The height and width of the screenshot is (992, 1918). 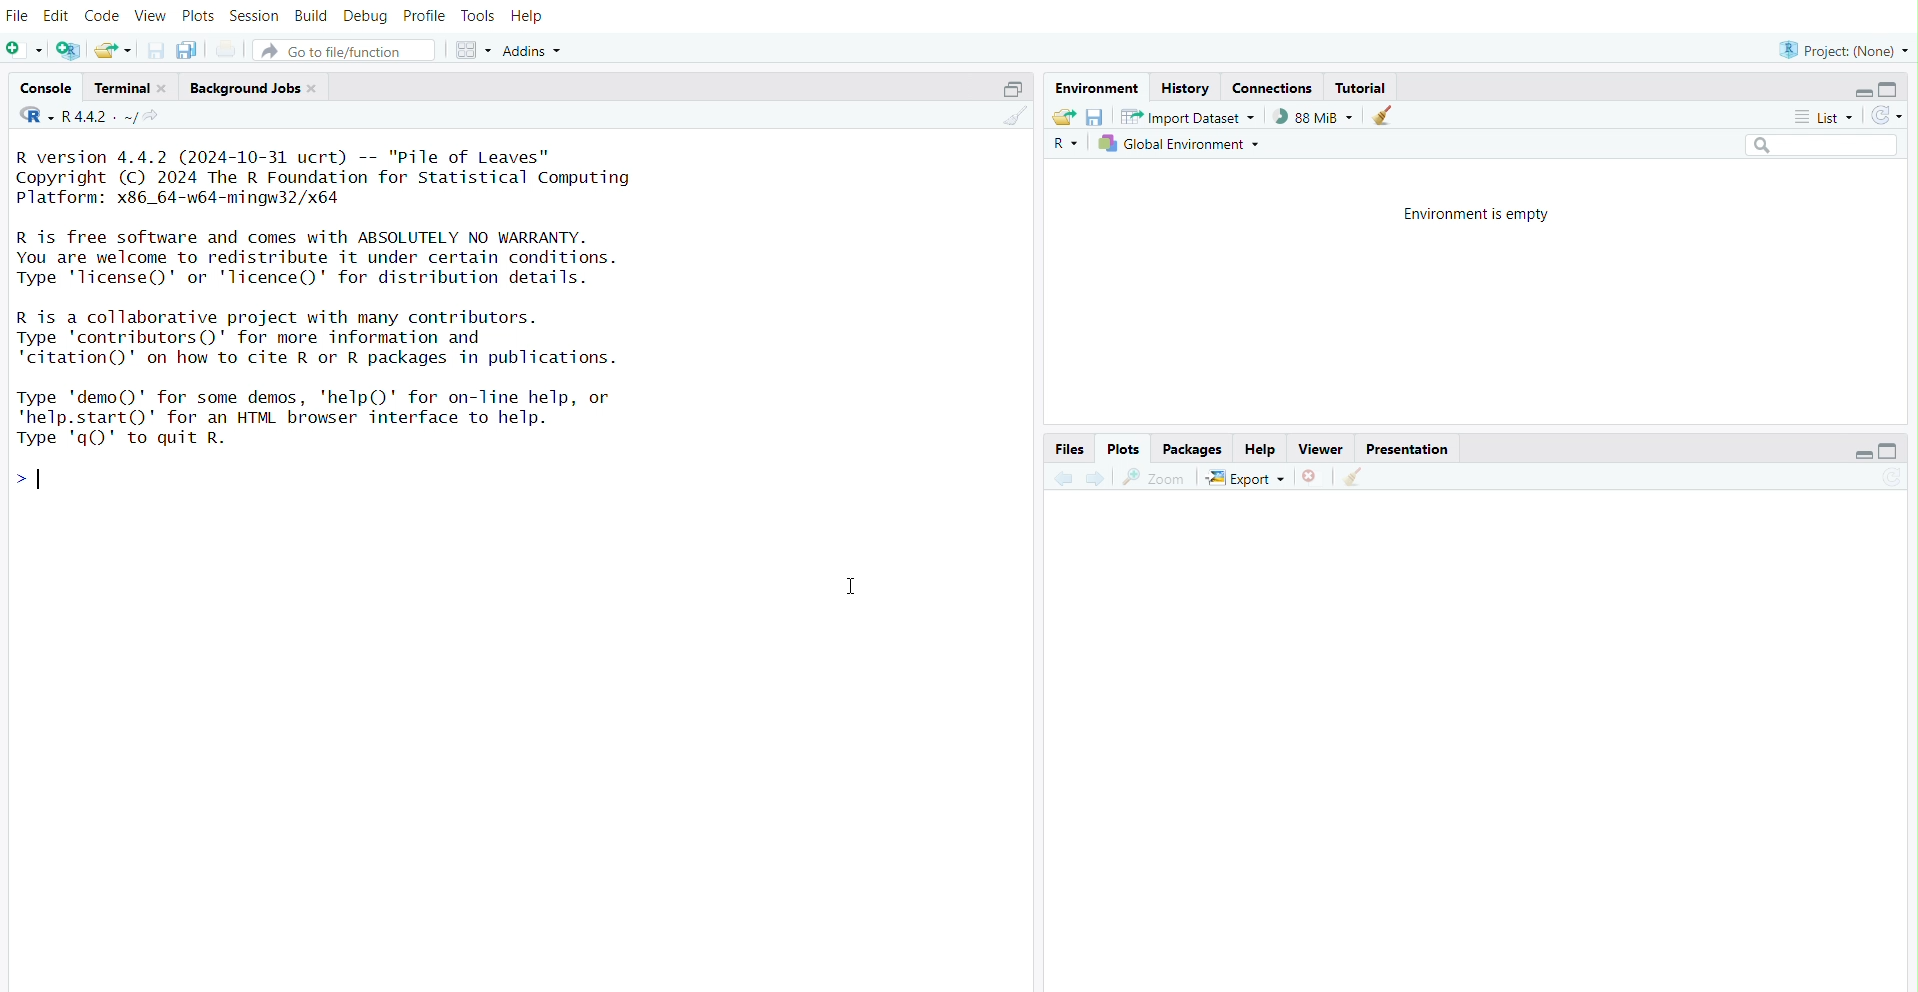 I want to click on remove the current plot, so click(x=1313, y=479).